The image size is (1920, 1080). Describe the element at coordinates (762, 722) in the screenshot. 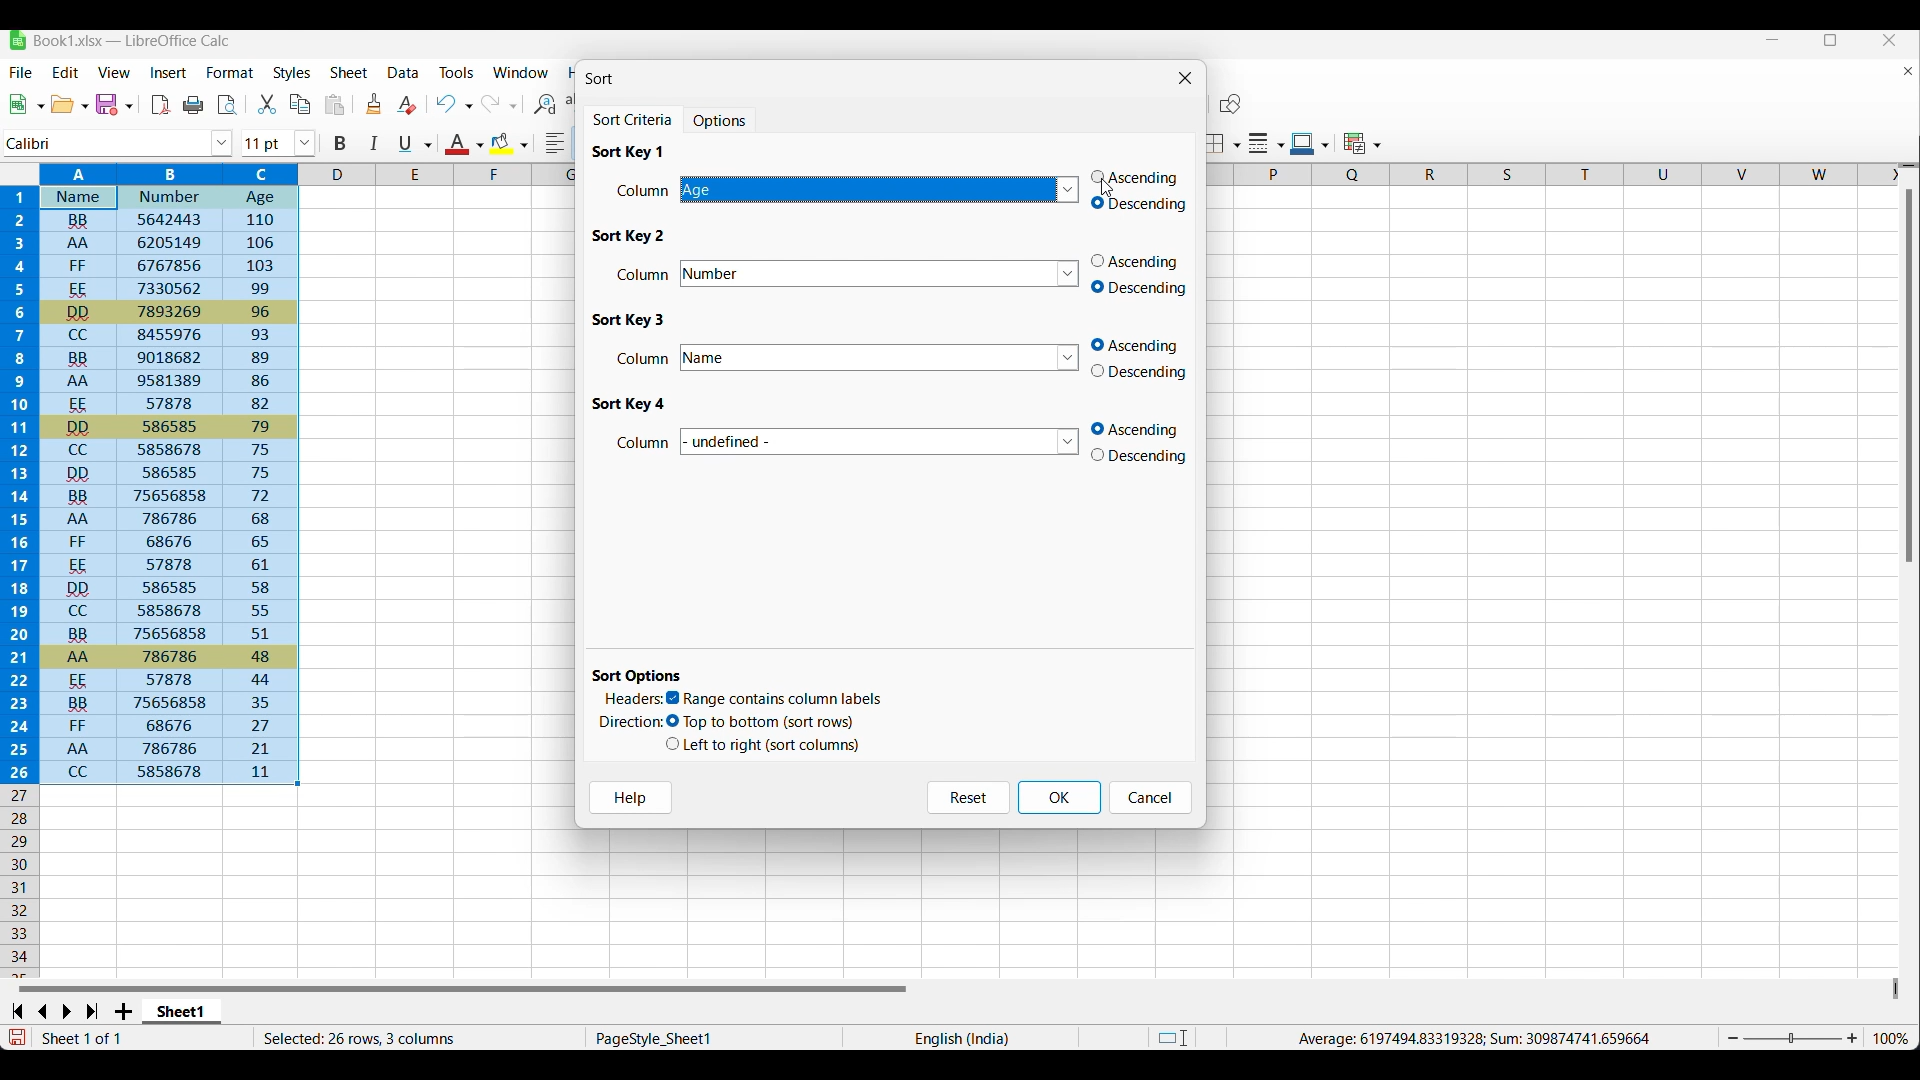

I see `Toggle on for Top to bottom sort for rows` at that location.